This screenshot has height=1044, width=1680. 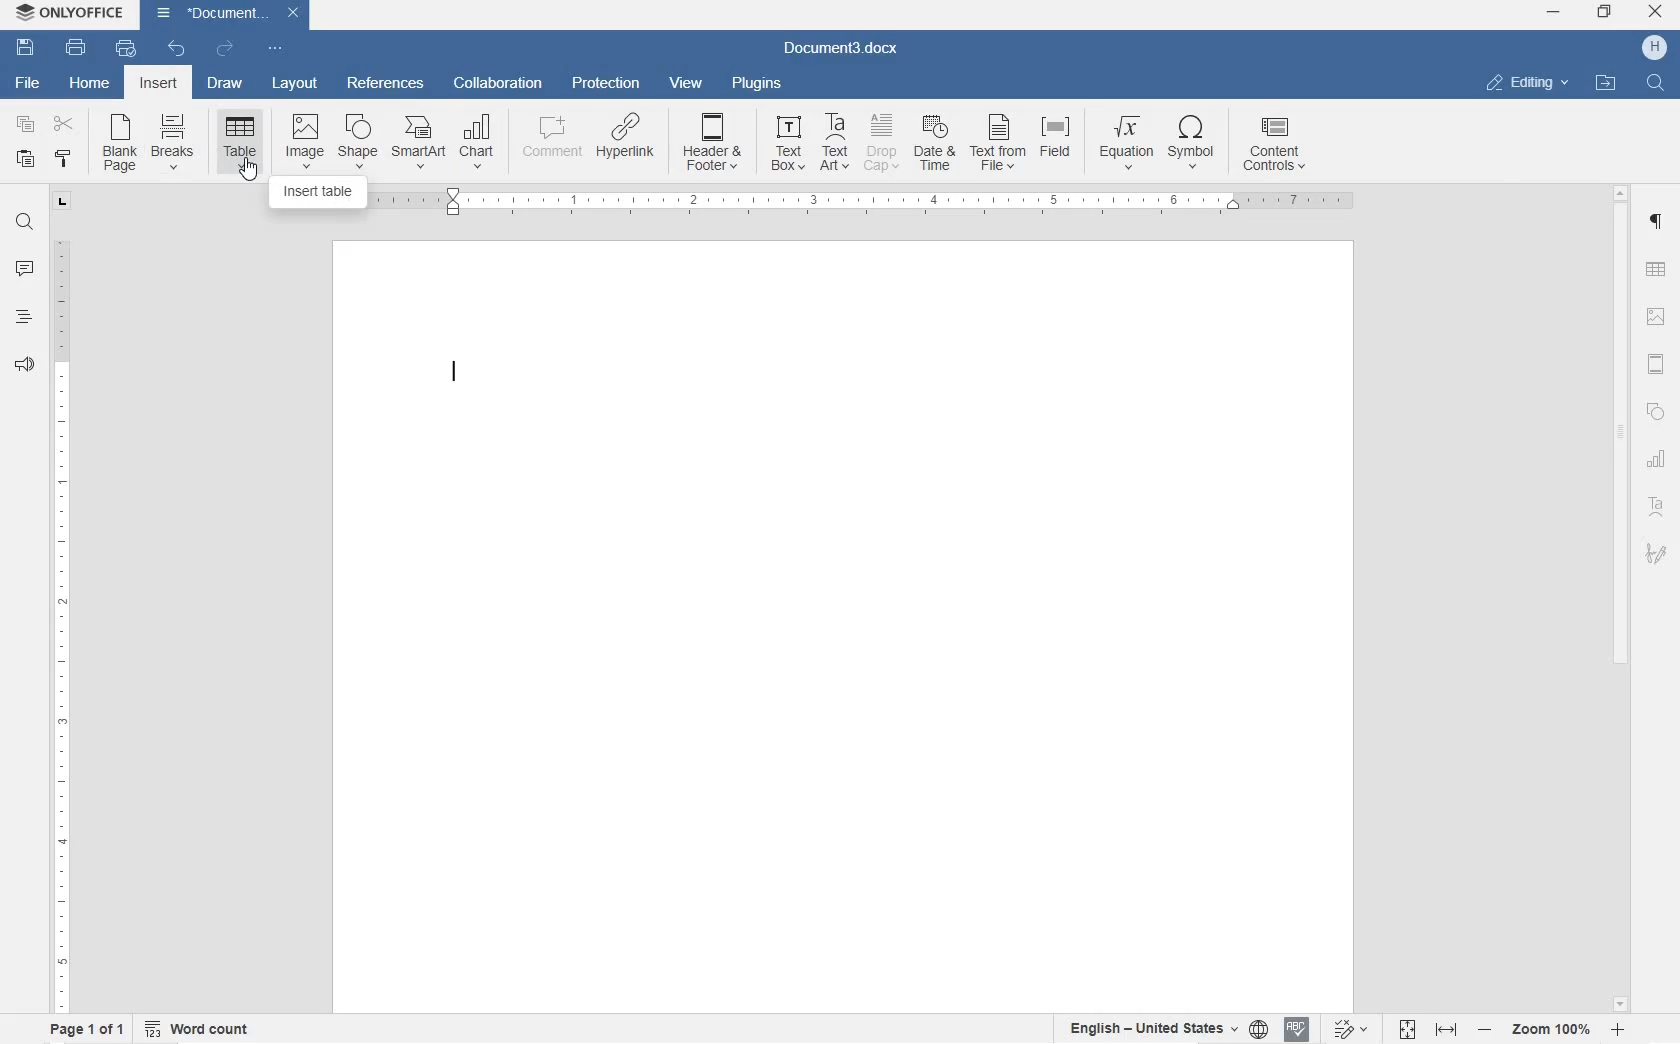 What do you see at coordinates (1606, 84) in the screenshot?
I see `open file location` at bounding box center [1606, 84].